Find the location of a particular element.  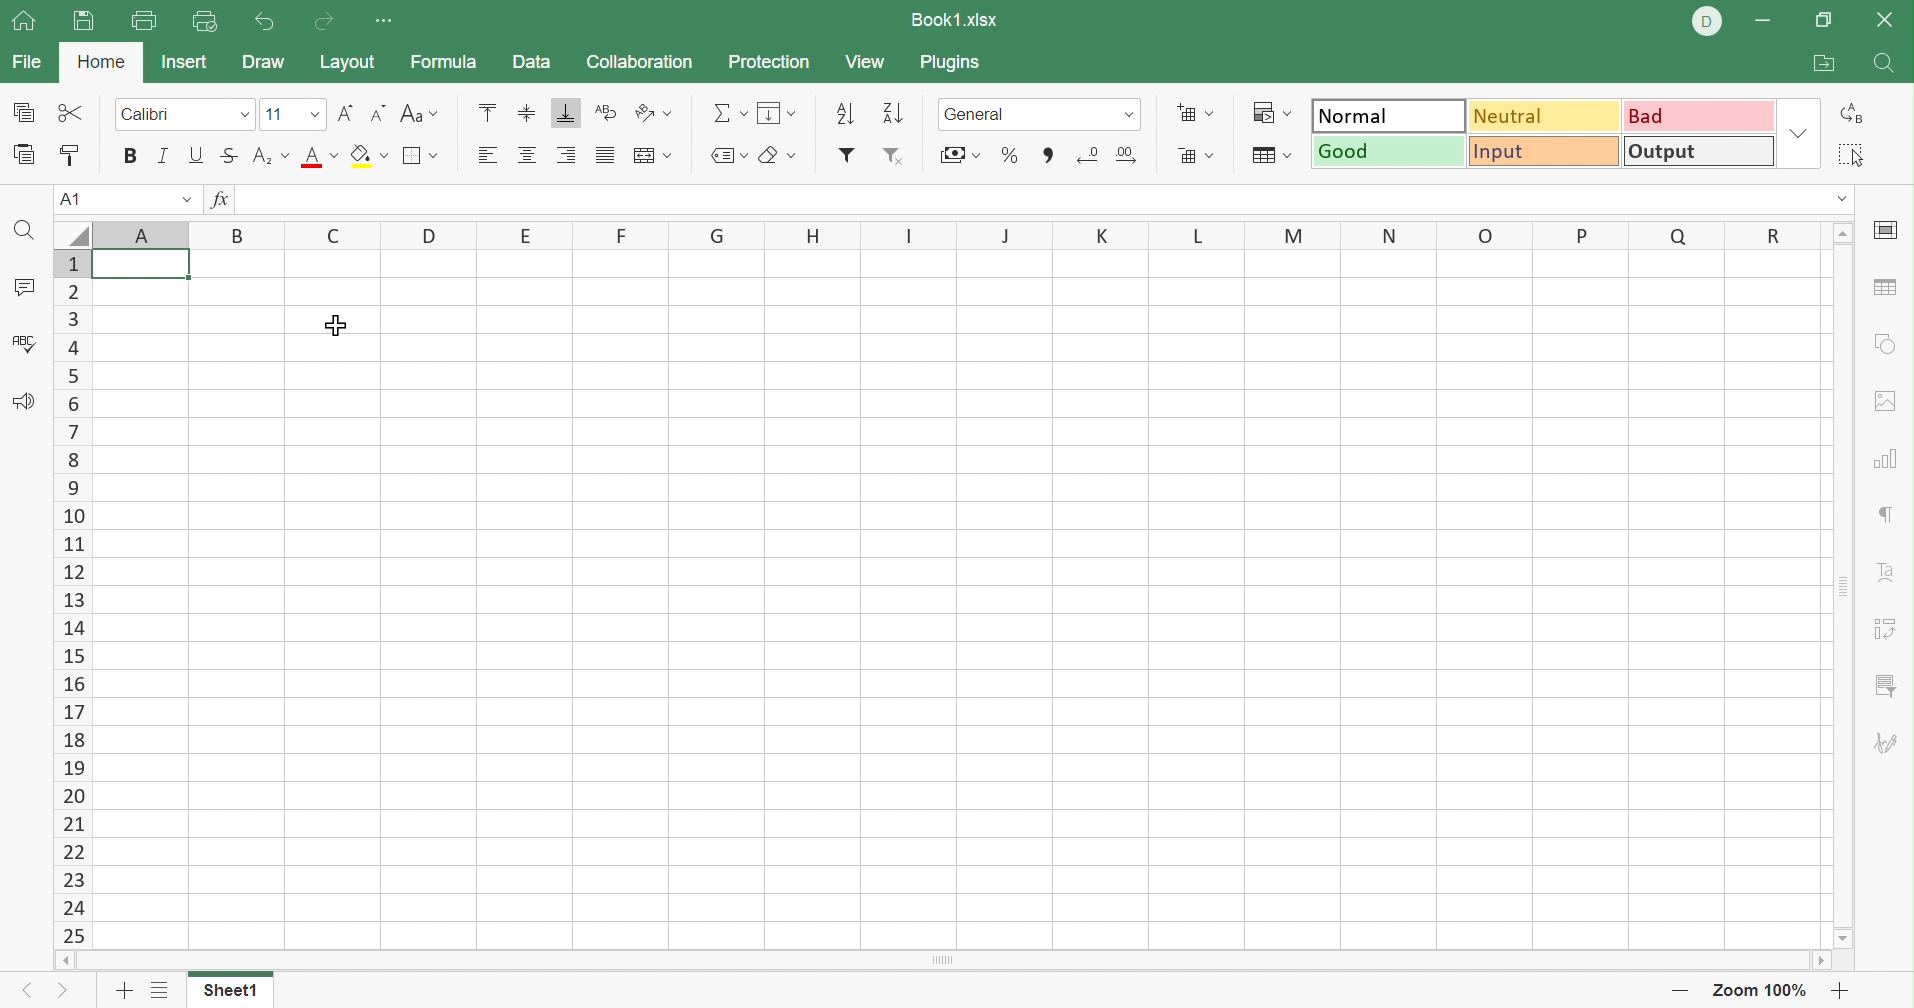

Bad is located at coordinates (1699, 115).